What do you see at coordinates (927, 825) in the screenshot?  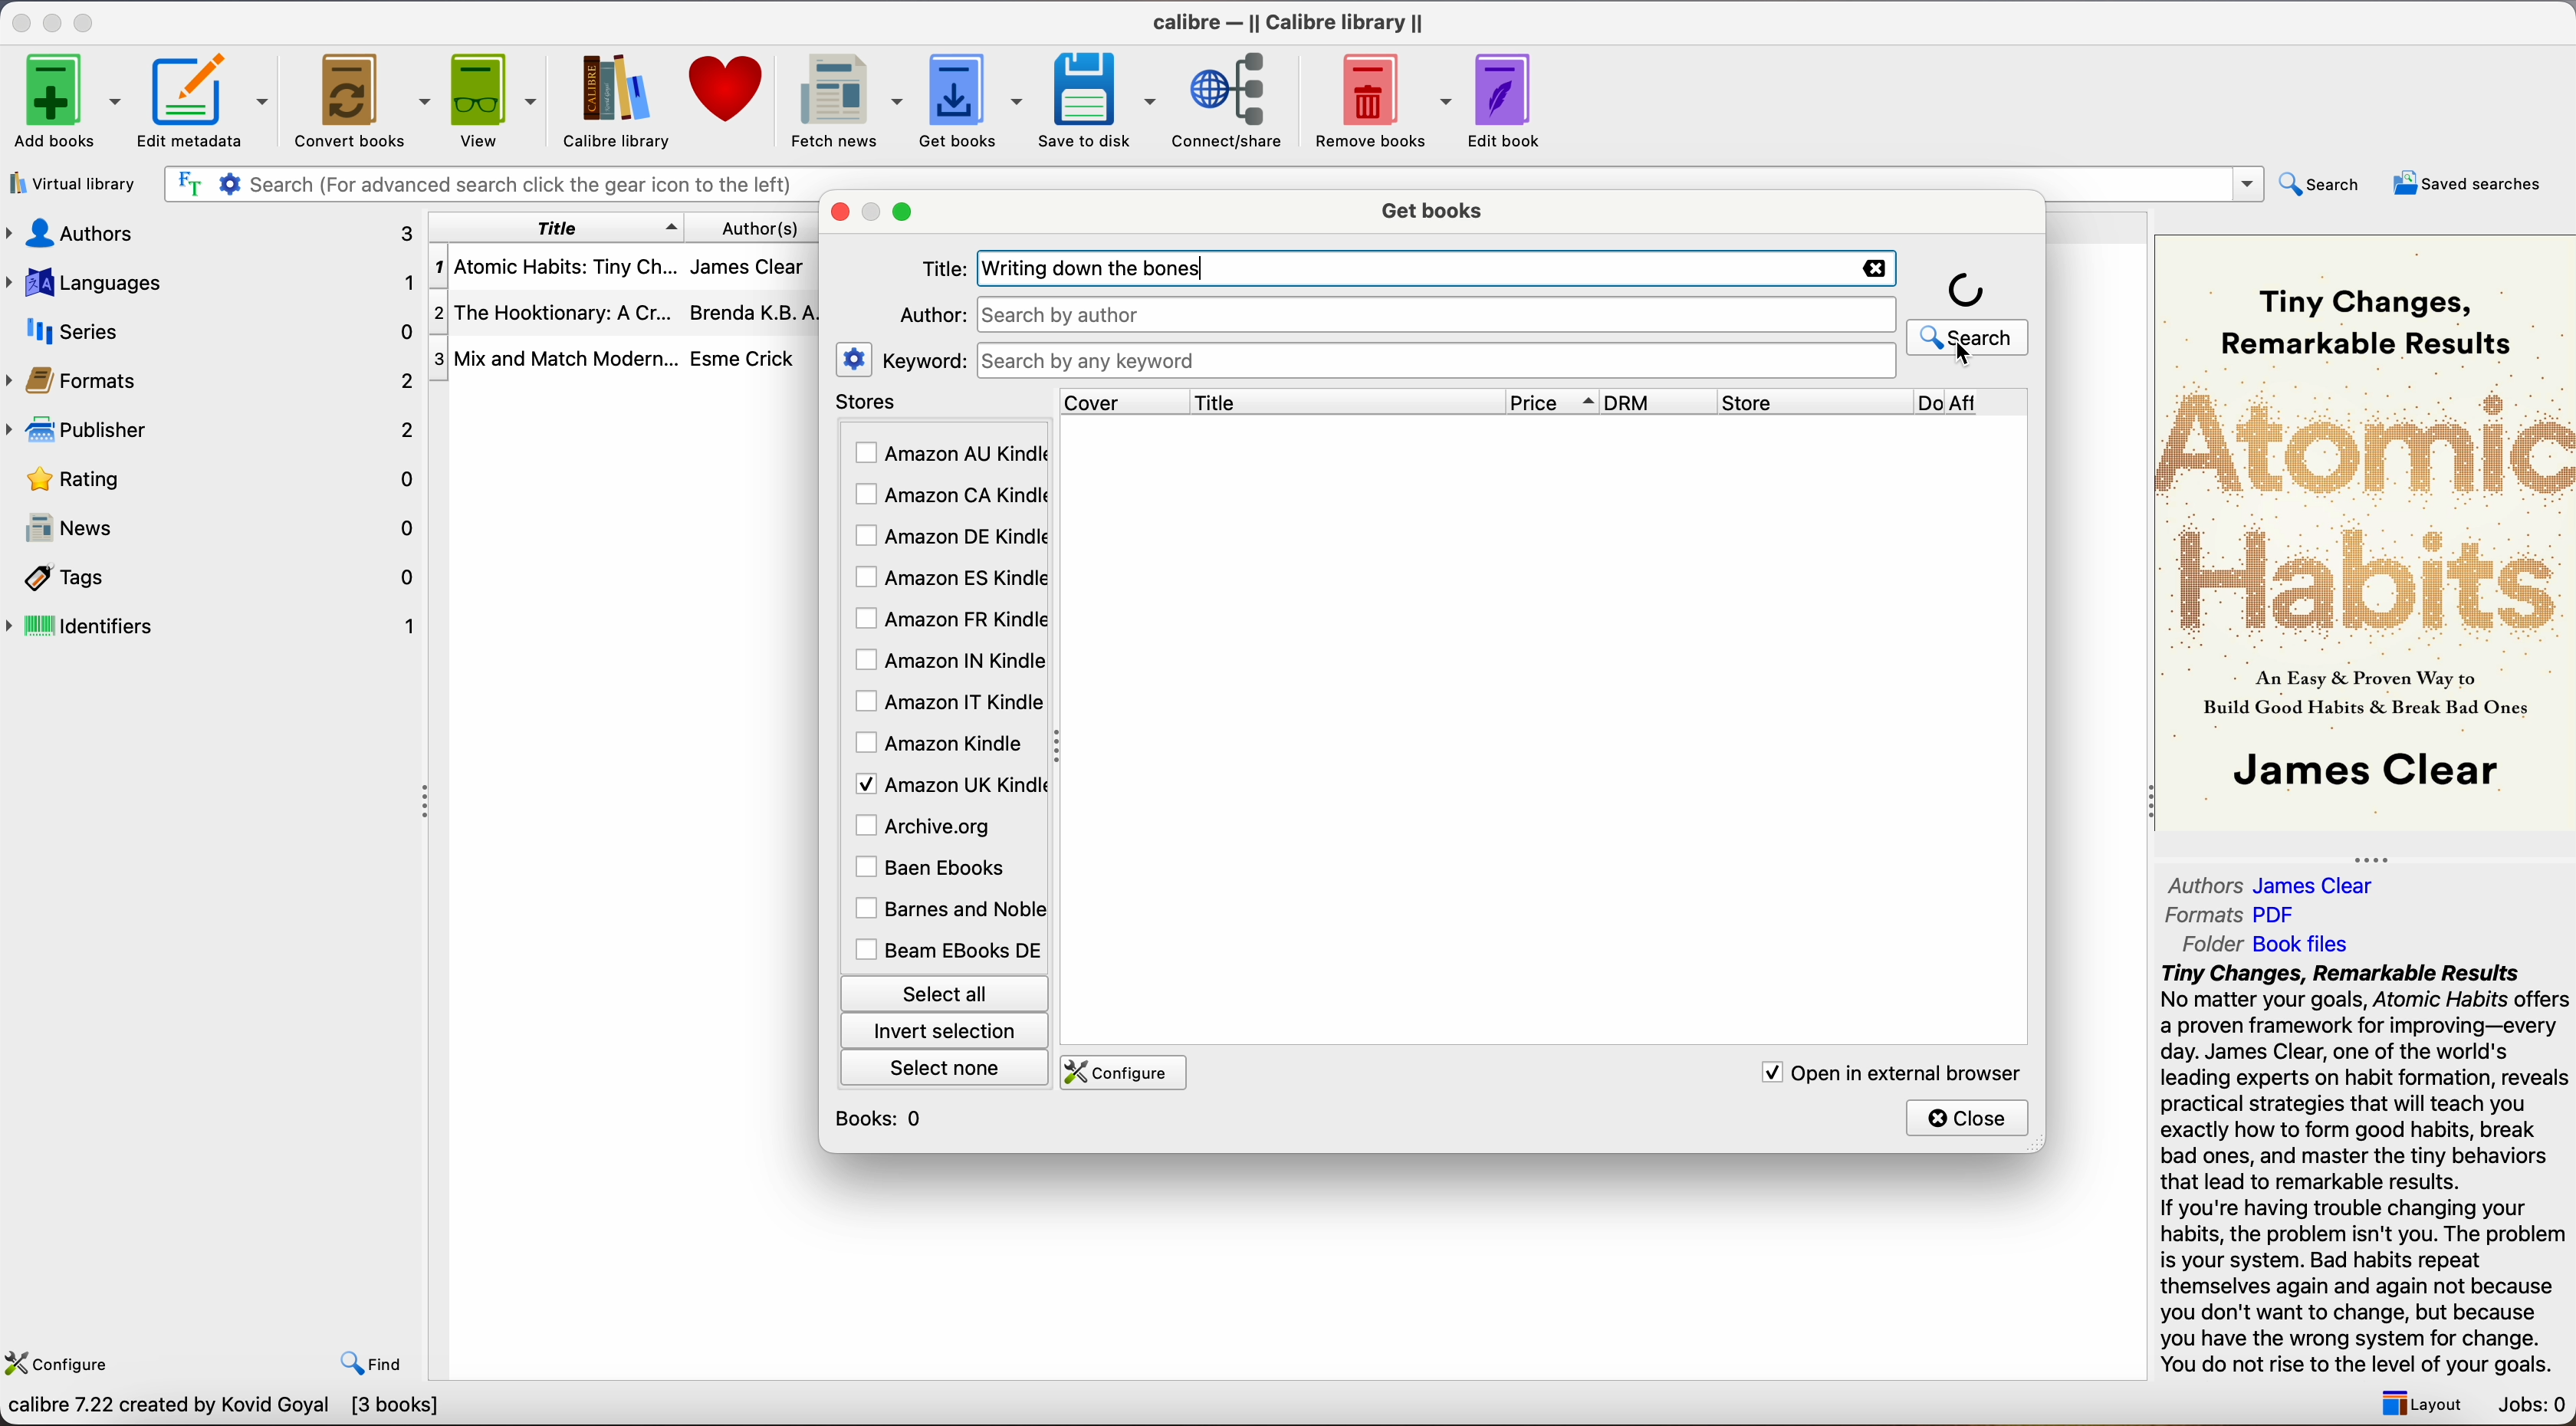 I see `archieve.org` at bounding box center [927, 825].